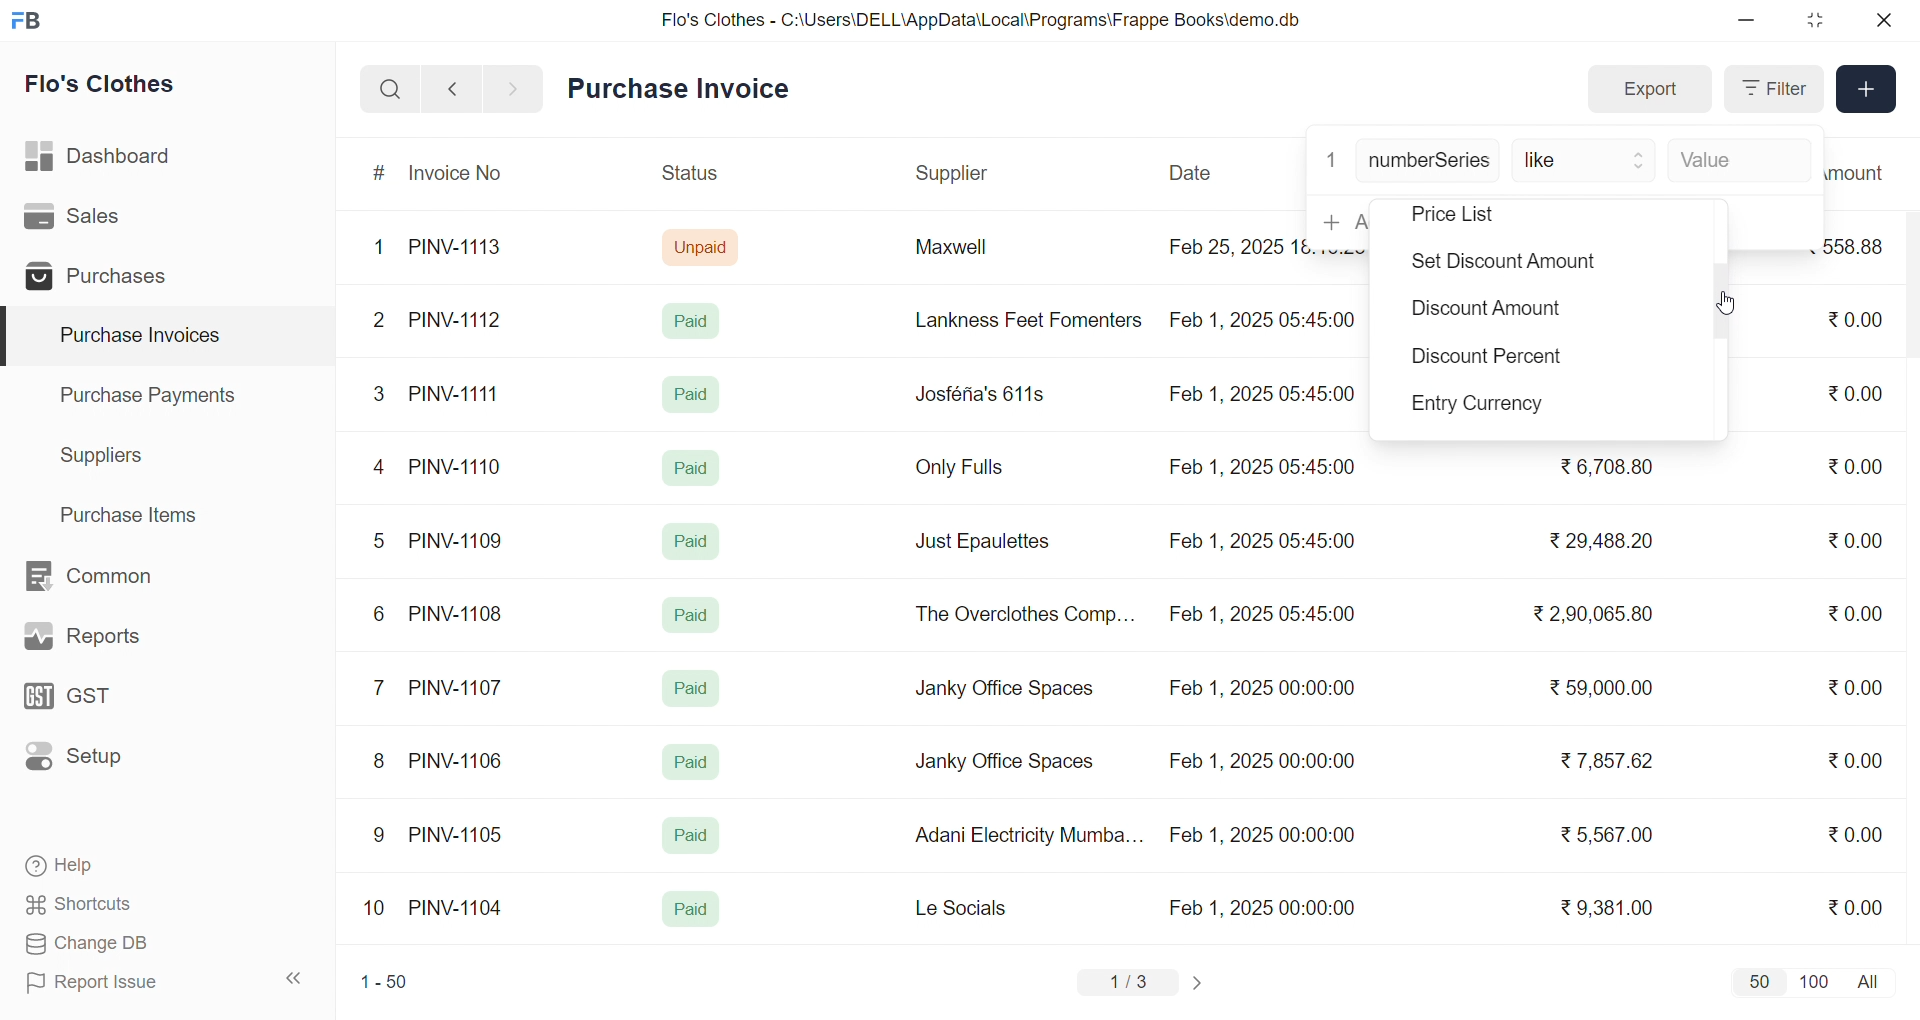  What do you see at coordinates (1339, 221) in the screenshot?
I see `+ Add a filter` at bounding box center [1339, 221].